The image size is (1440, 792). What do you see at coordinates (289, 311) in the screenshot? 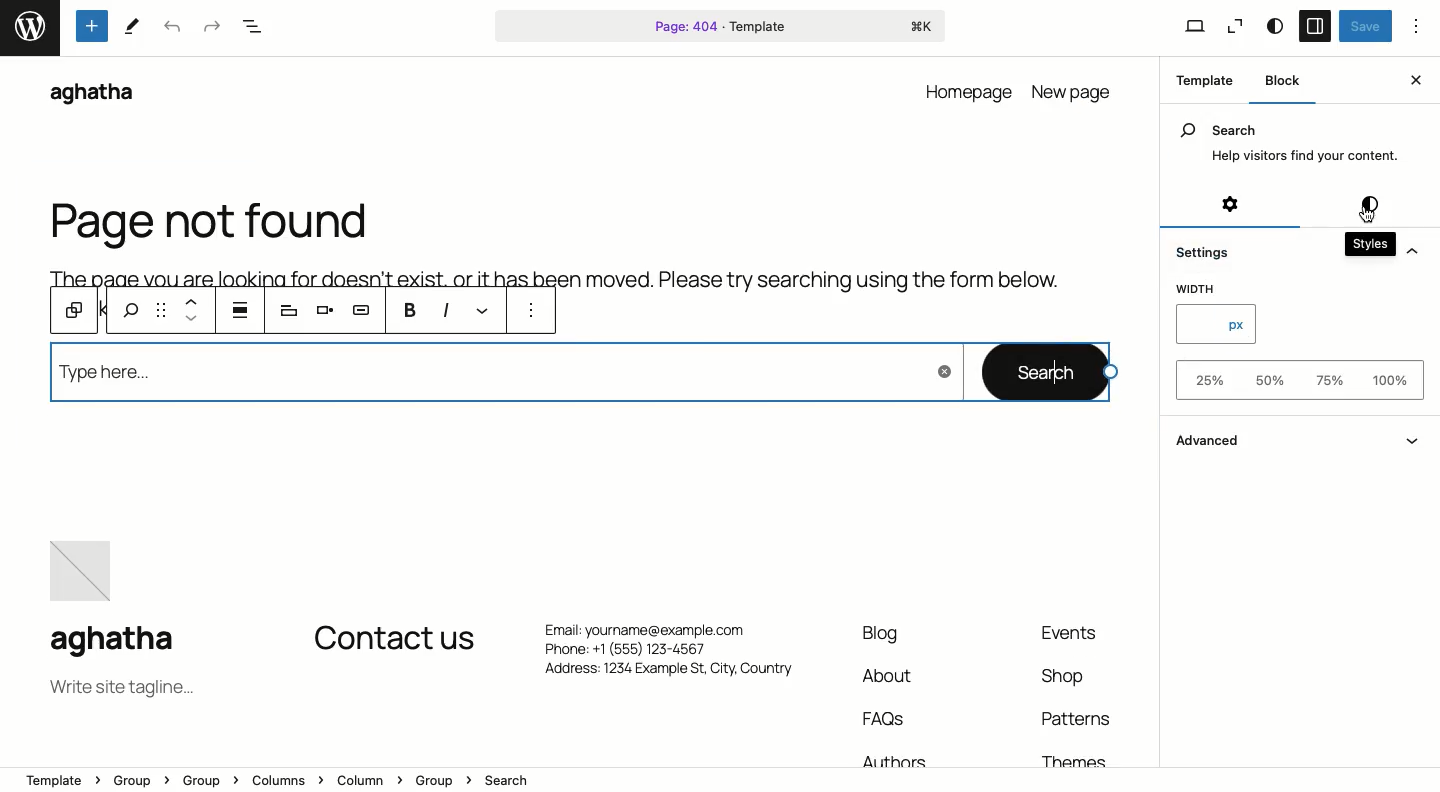
I see `Heading` at bounding box center [289, 311].